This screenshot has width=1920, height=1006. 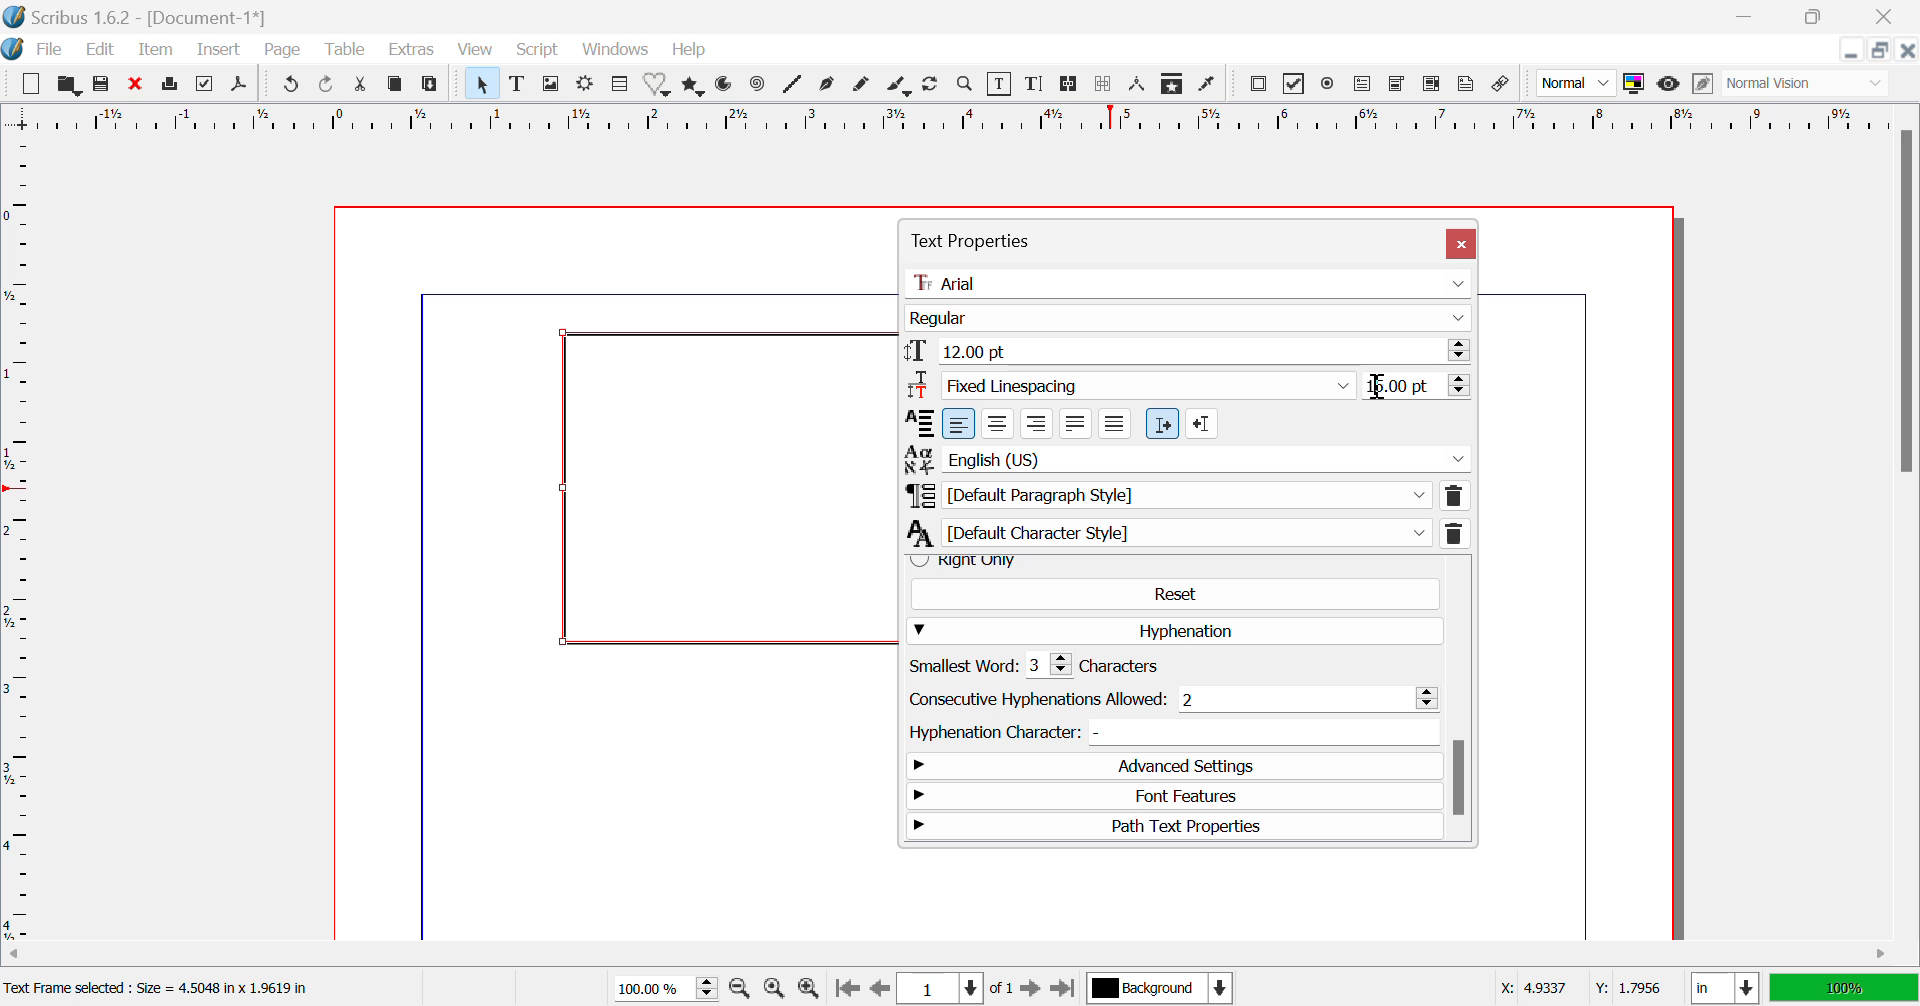 What do you see at coordinates (934, 954) in the screenshot?
I see `Horizontal Scroll Bar` at bounding box center [934, 954].